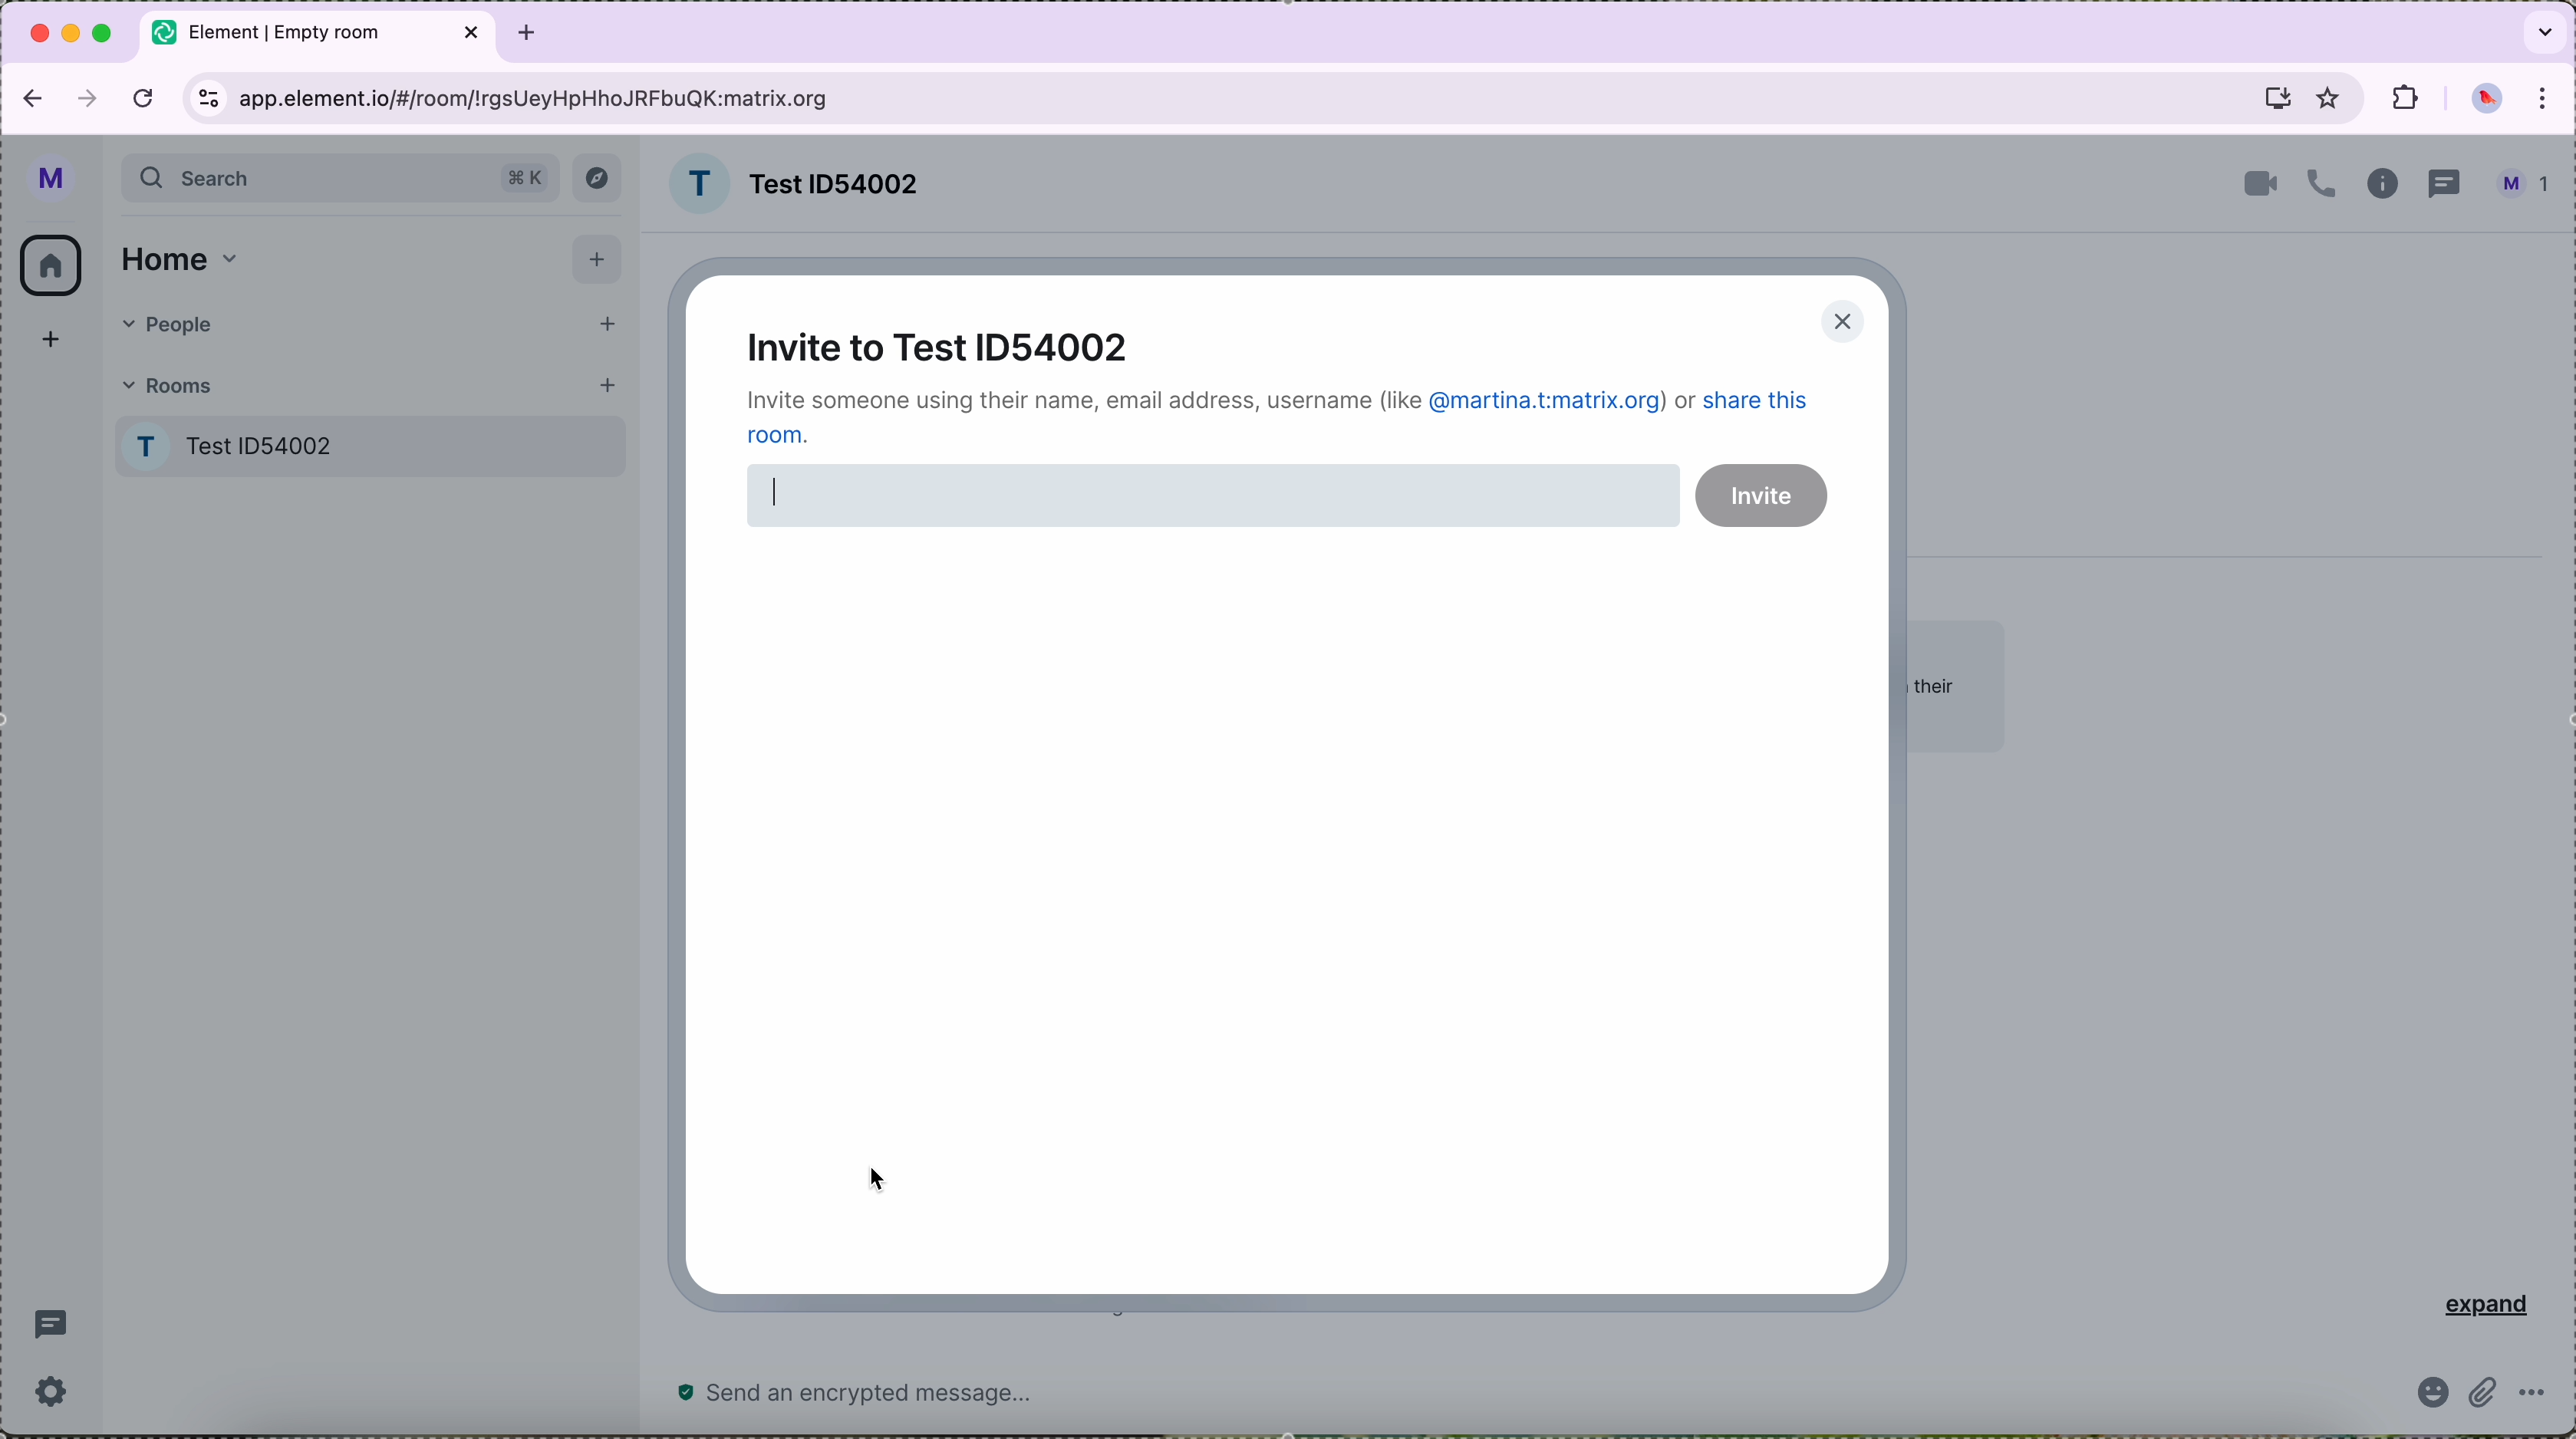 This screenshot has width=2576, height=1439. What do you see at coordinates (791, 183) in the screenshot?
I see `room name` at bounding box center [791, 183].